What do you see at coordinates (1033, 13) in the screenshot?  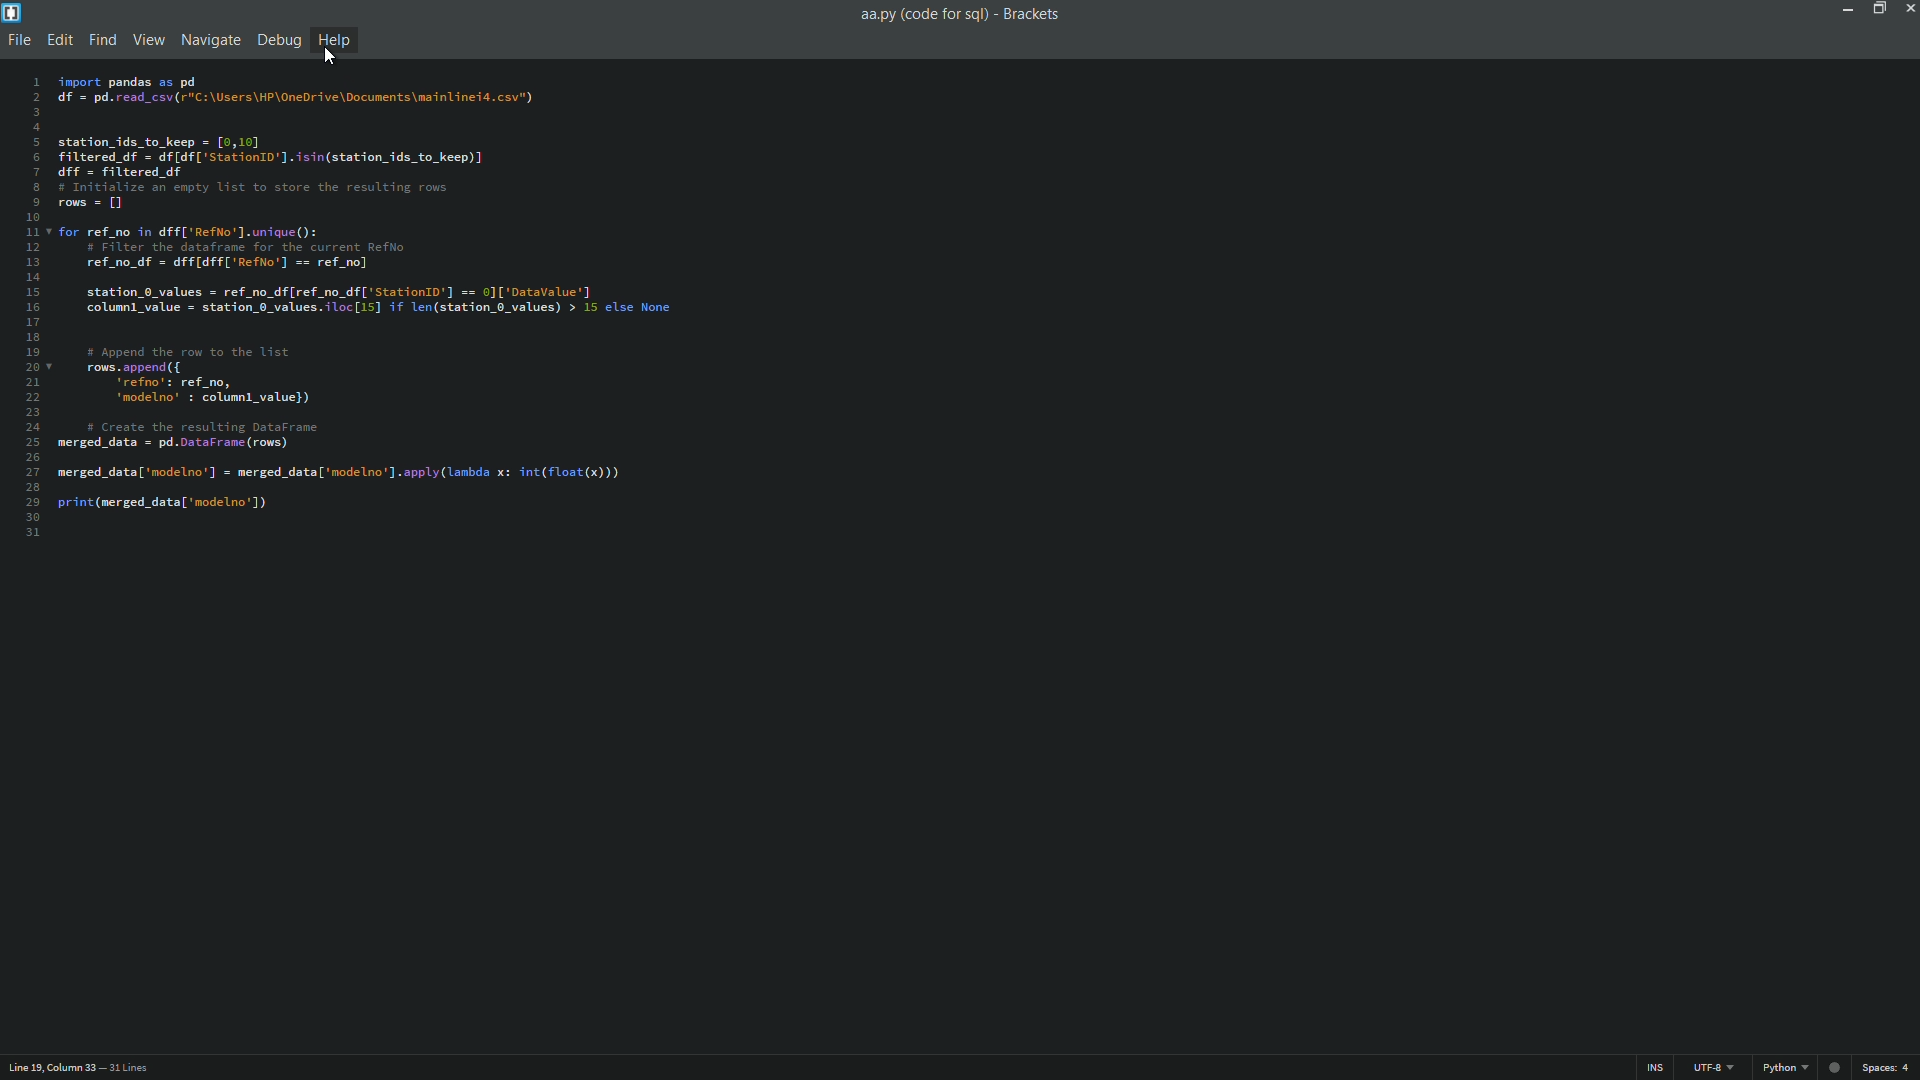 I see `Brackets` at bounding box center [1033, 13].